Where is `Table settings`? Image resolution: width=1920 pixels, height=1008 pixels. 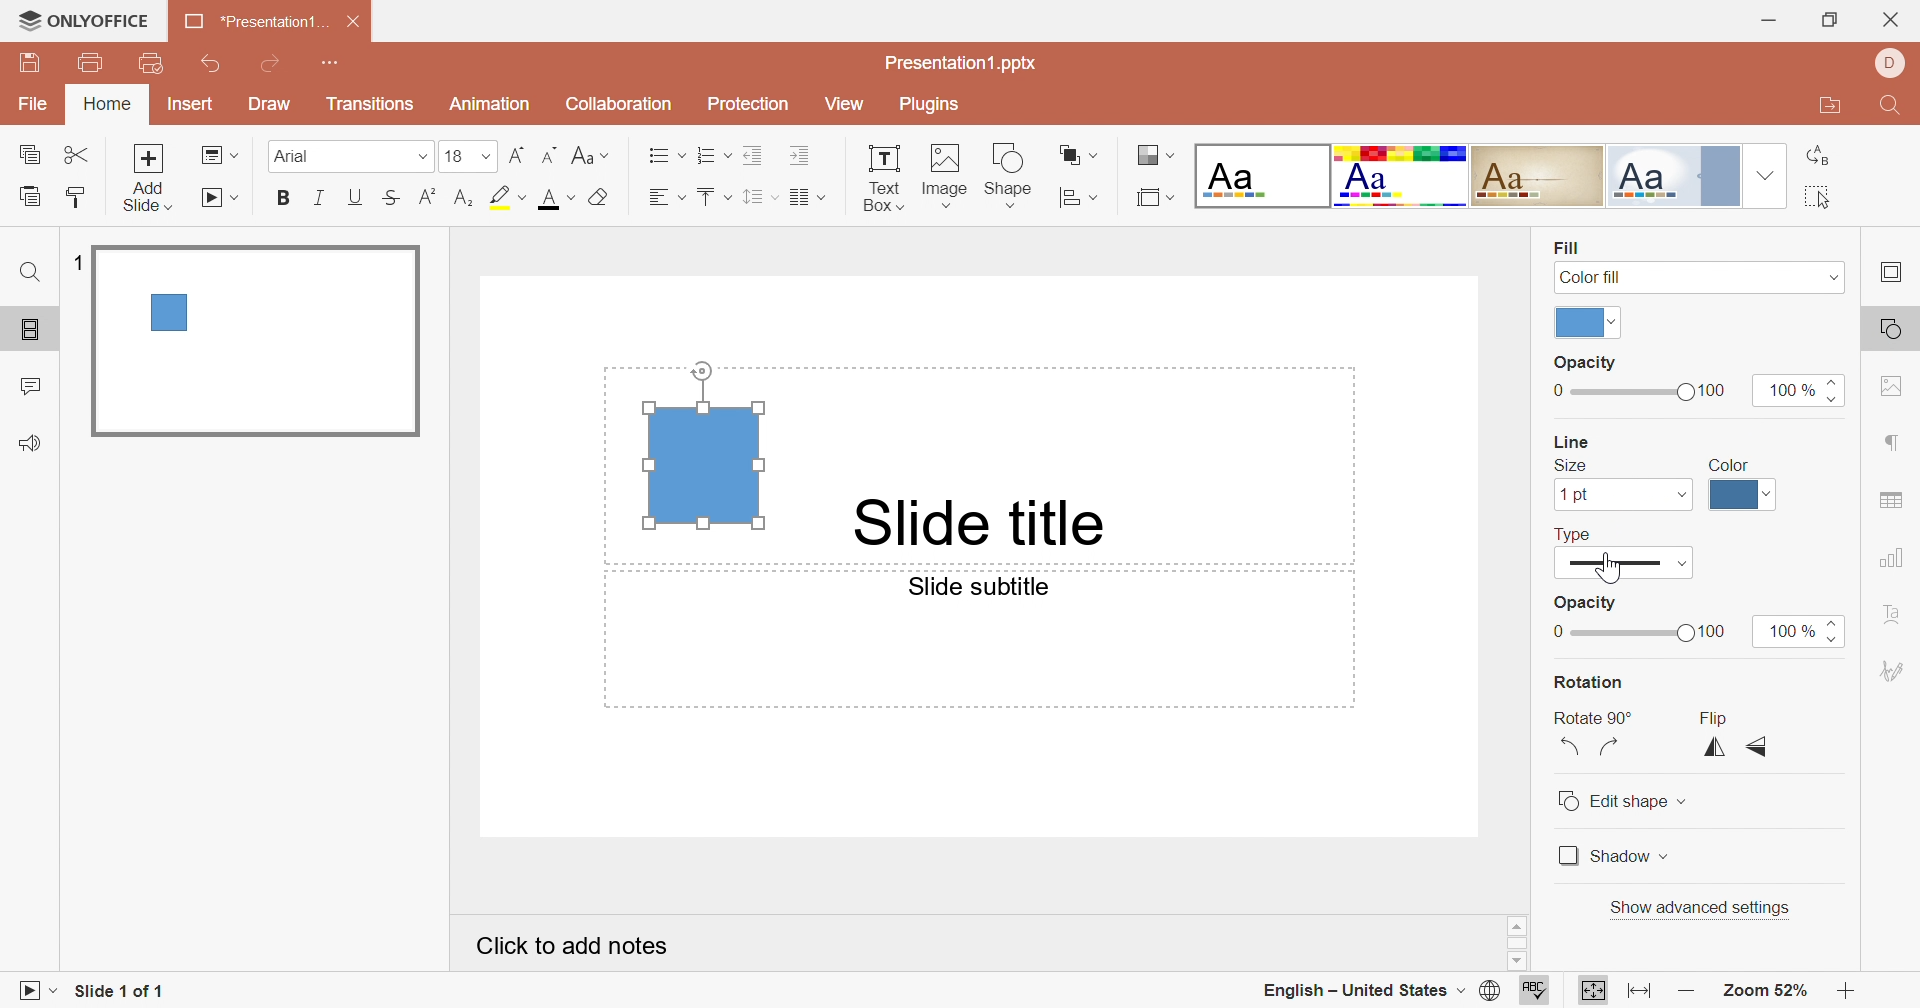
Table settings is located at coordinates (1892, 499).